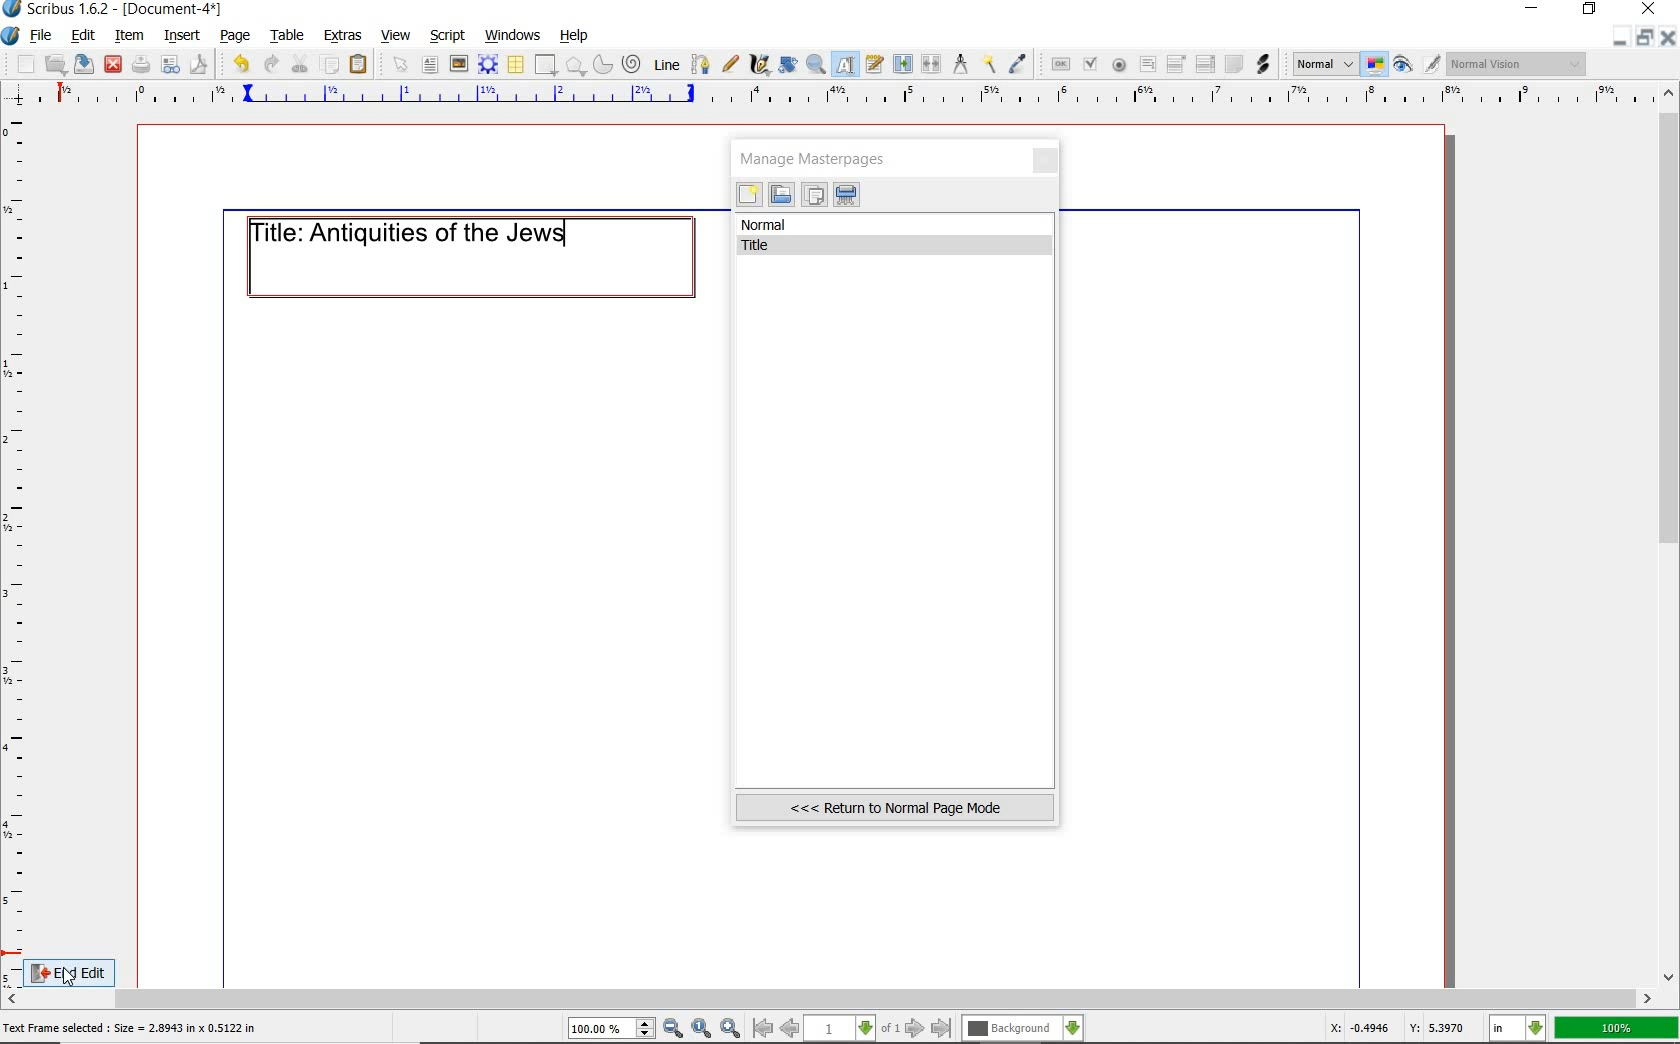 The width and height of the screenshot is (1680, 1044). I want to click on extras, so click(344, 36).